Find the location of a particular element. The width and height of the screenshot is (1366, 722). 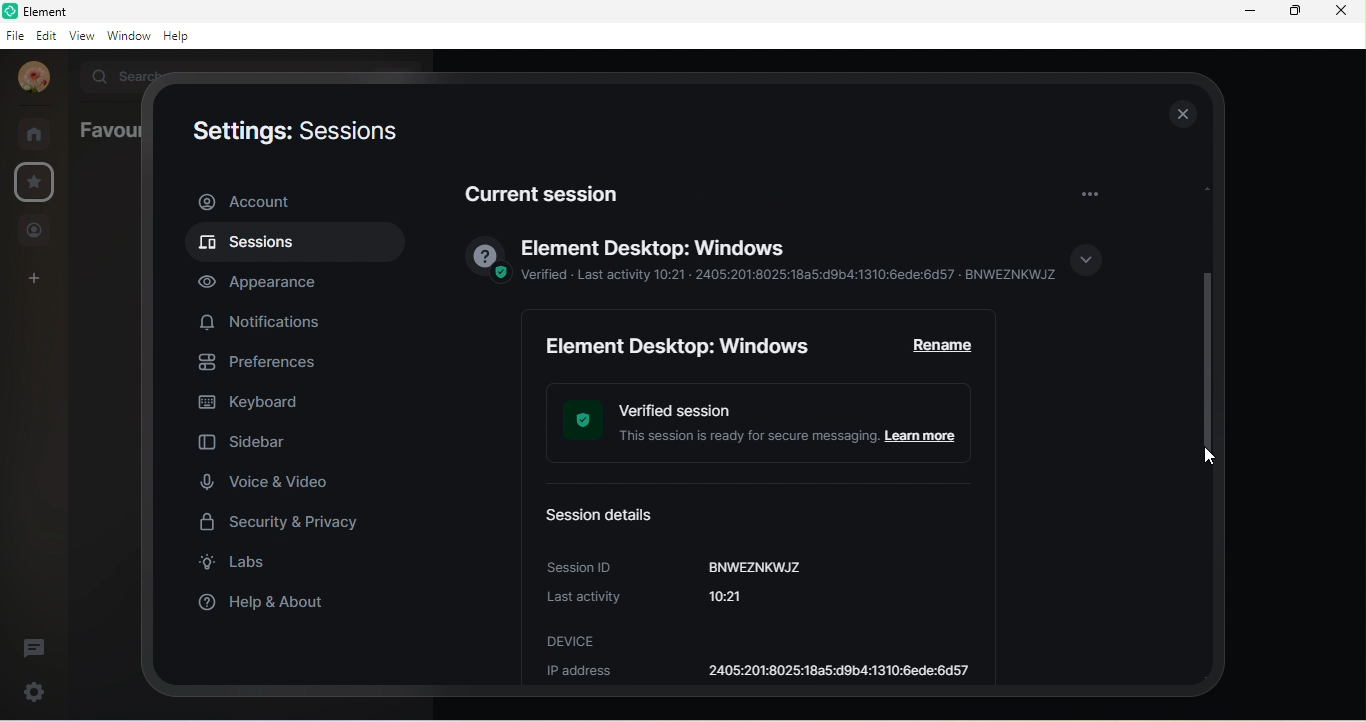

search is located at coordinates (119, 74).